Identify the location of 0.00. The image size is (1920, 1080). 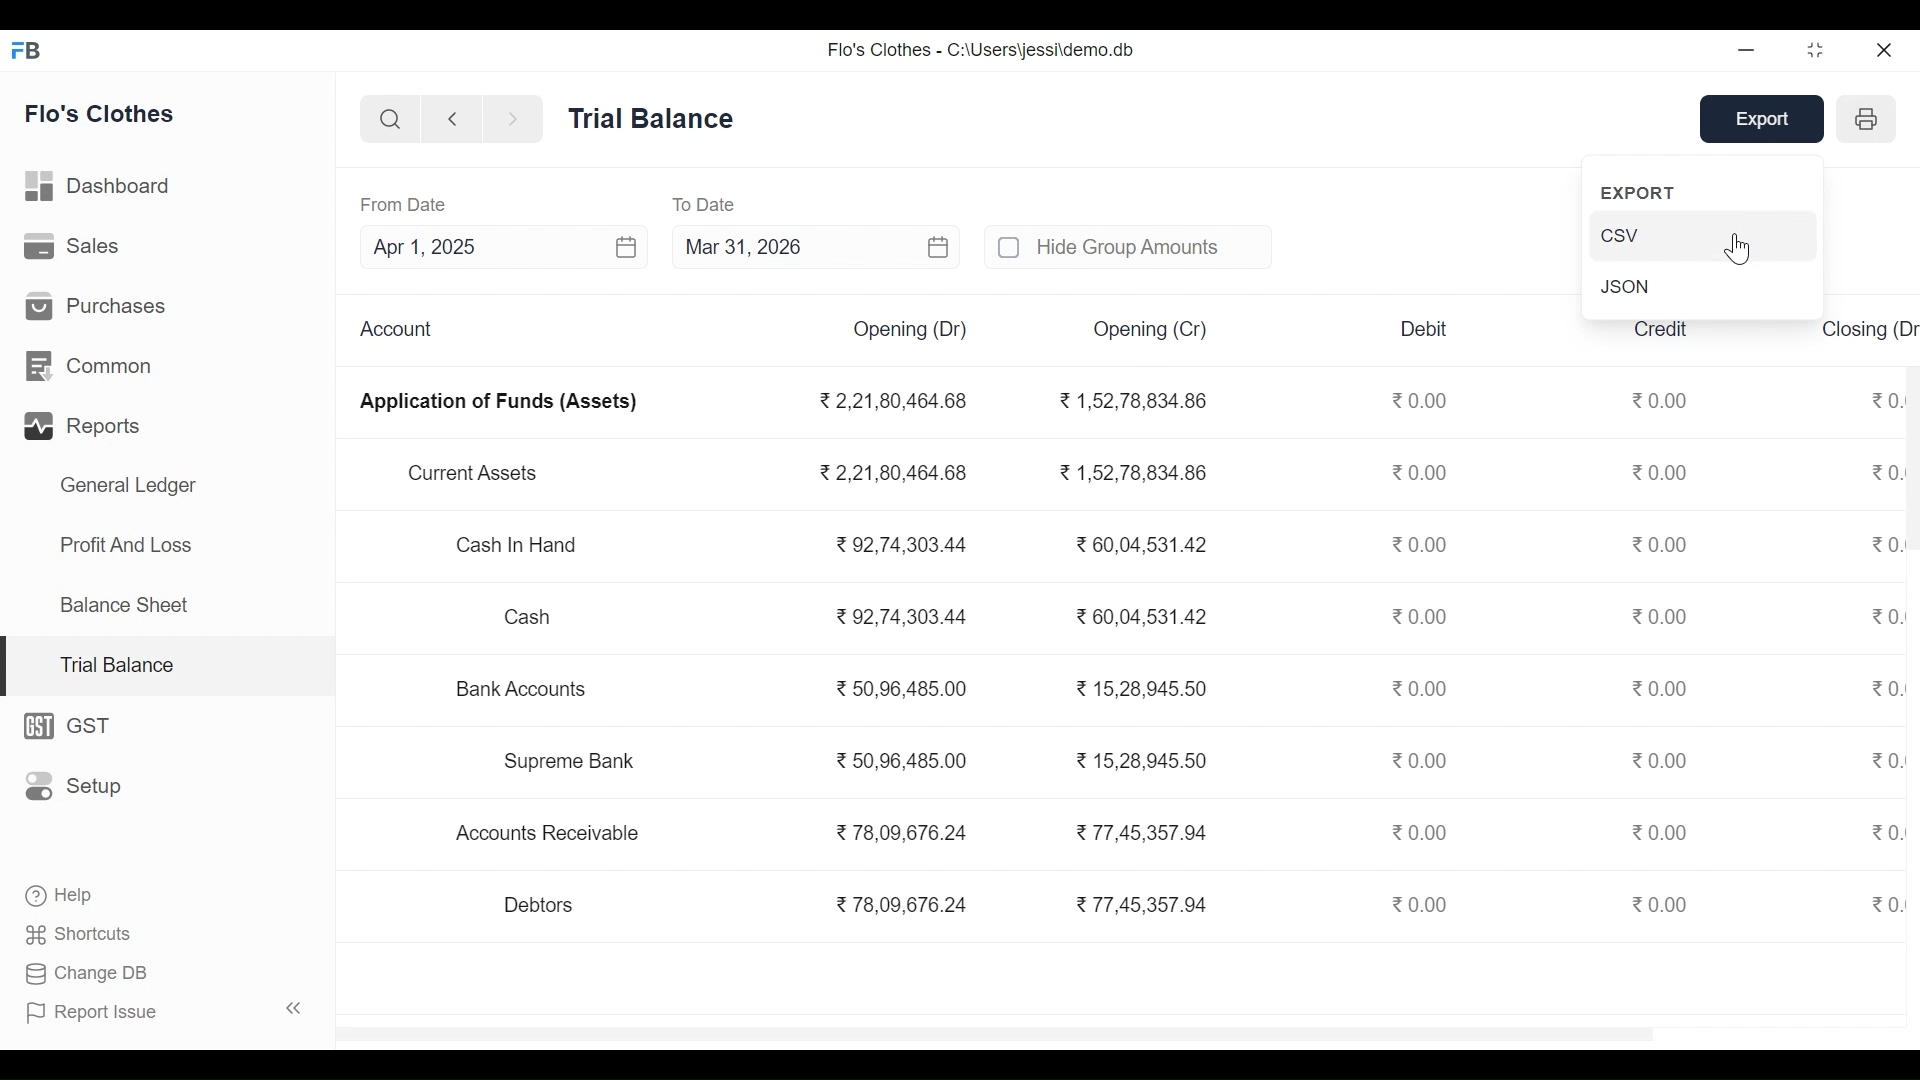
(1886, 616).